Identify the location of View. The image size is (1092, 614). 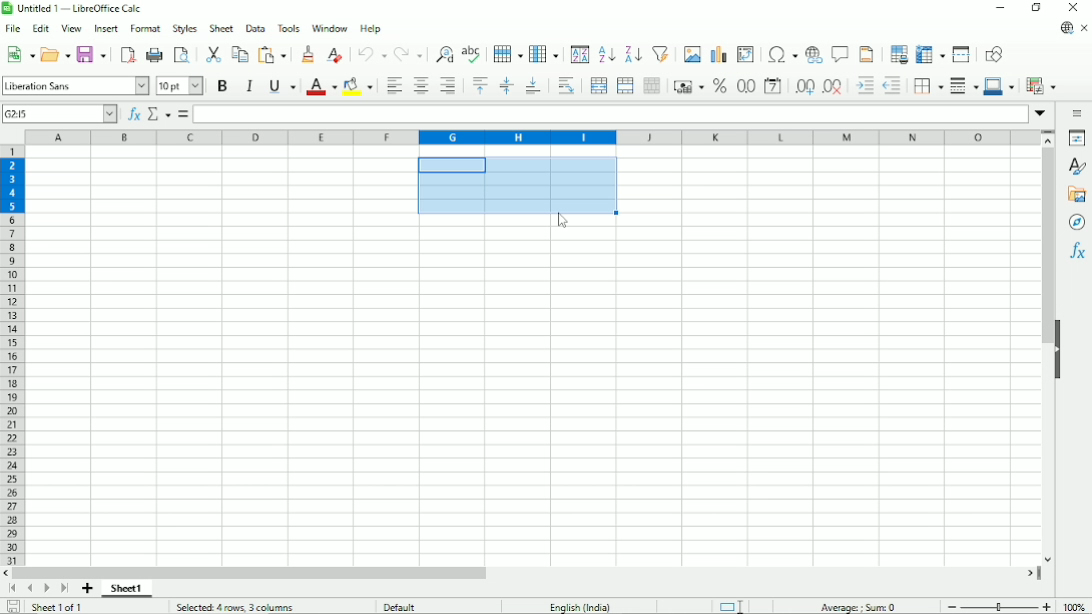
(71, 29).